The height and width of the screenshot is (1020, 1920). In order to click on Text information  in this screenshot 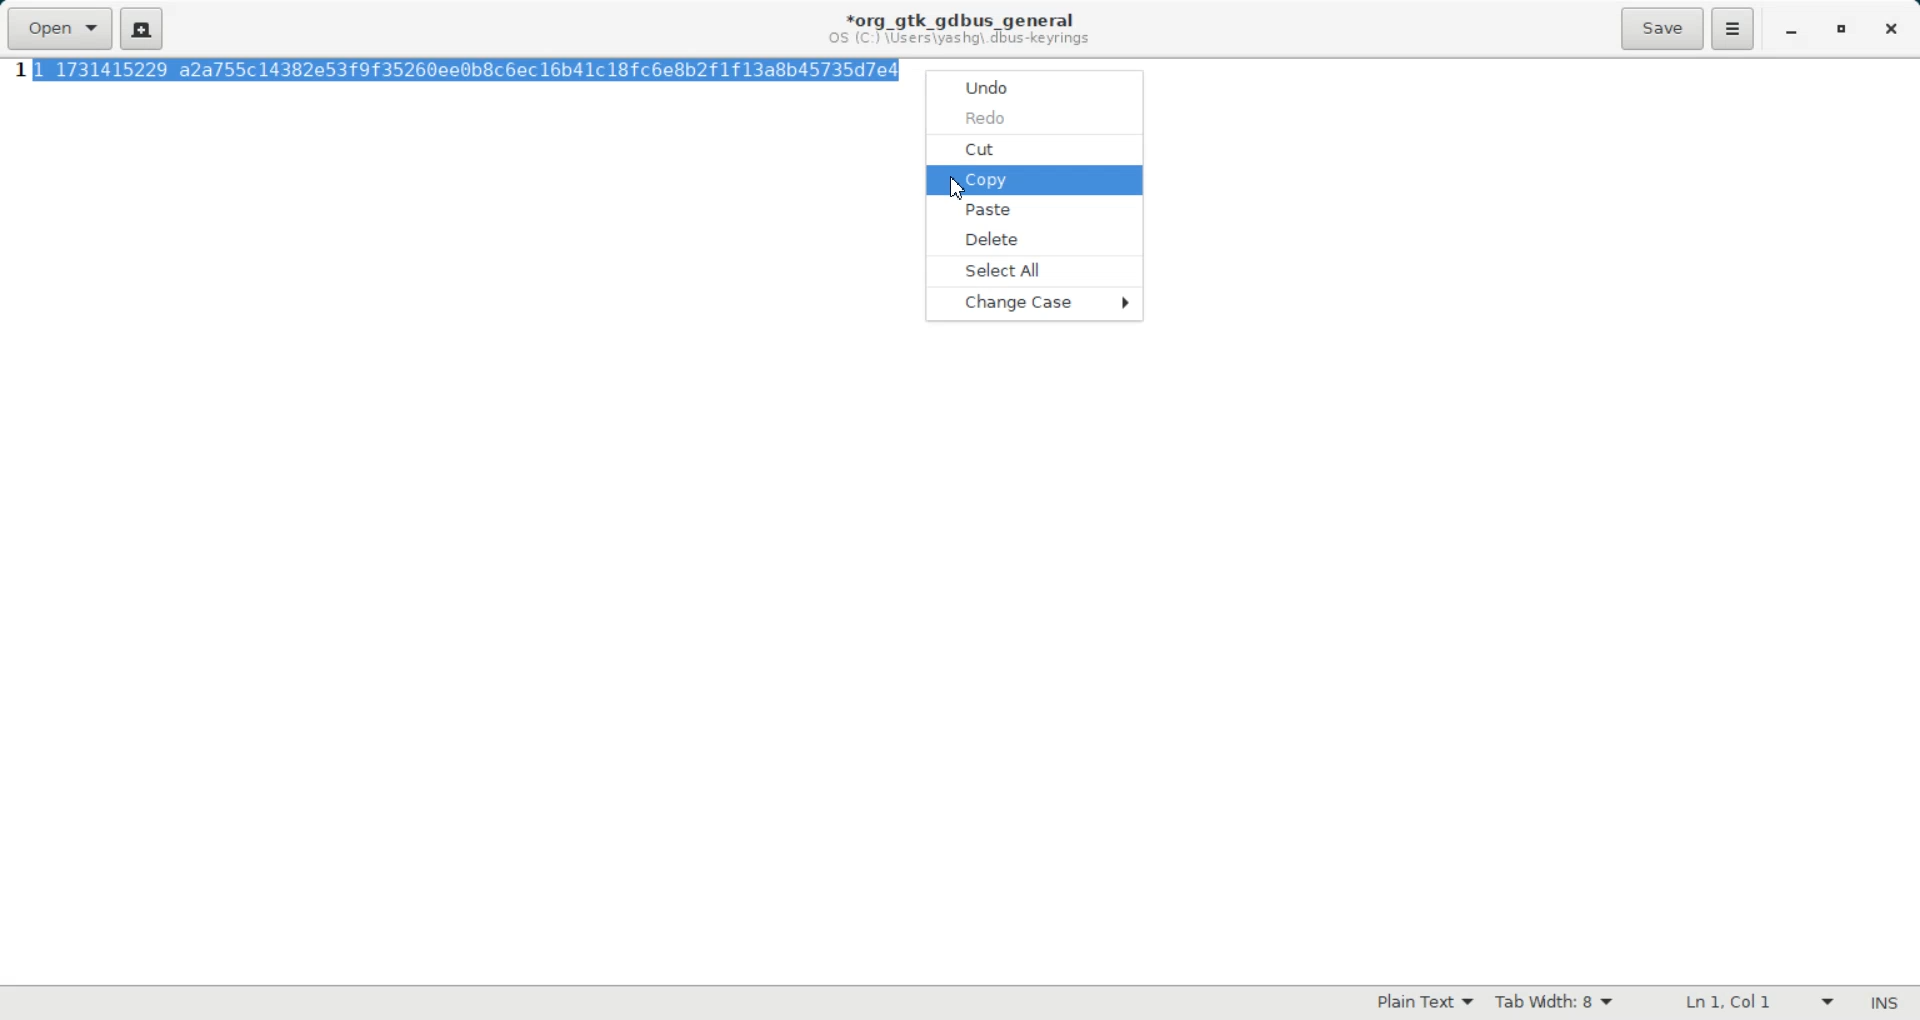, I will do `click(959, 28)`.